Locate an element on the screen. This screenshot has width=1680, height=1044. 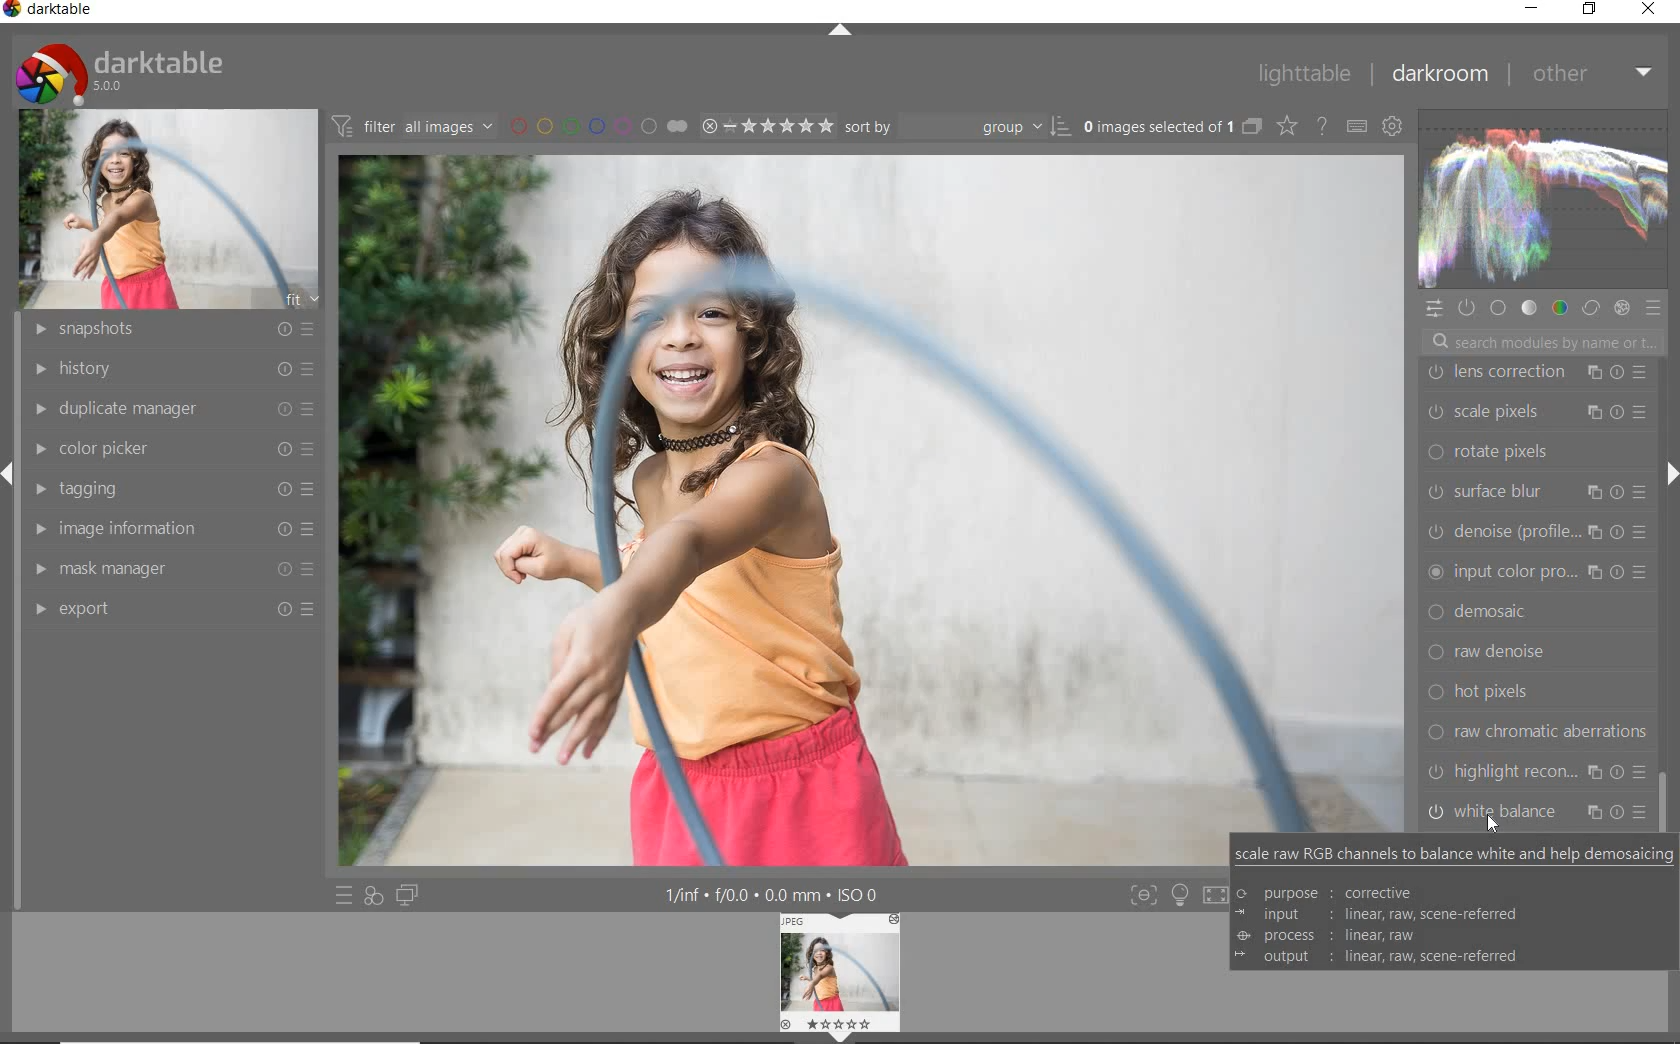
quick access to preset is located at coordinates (344, 894).